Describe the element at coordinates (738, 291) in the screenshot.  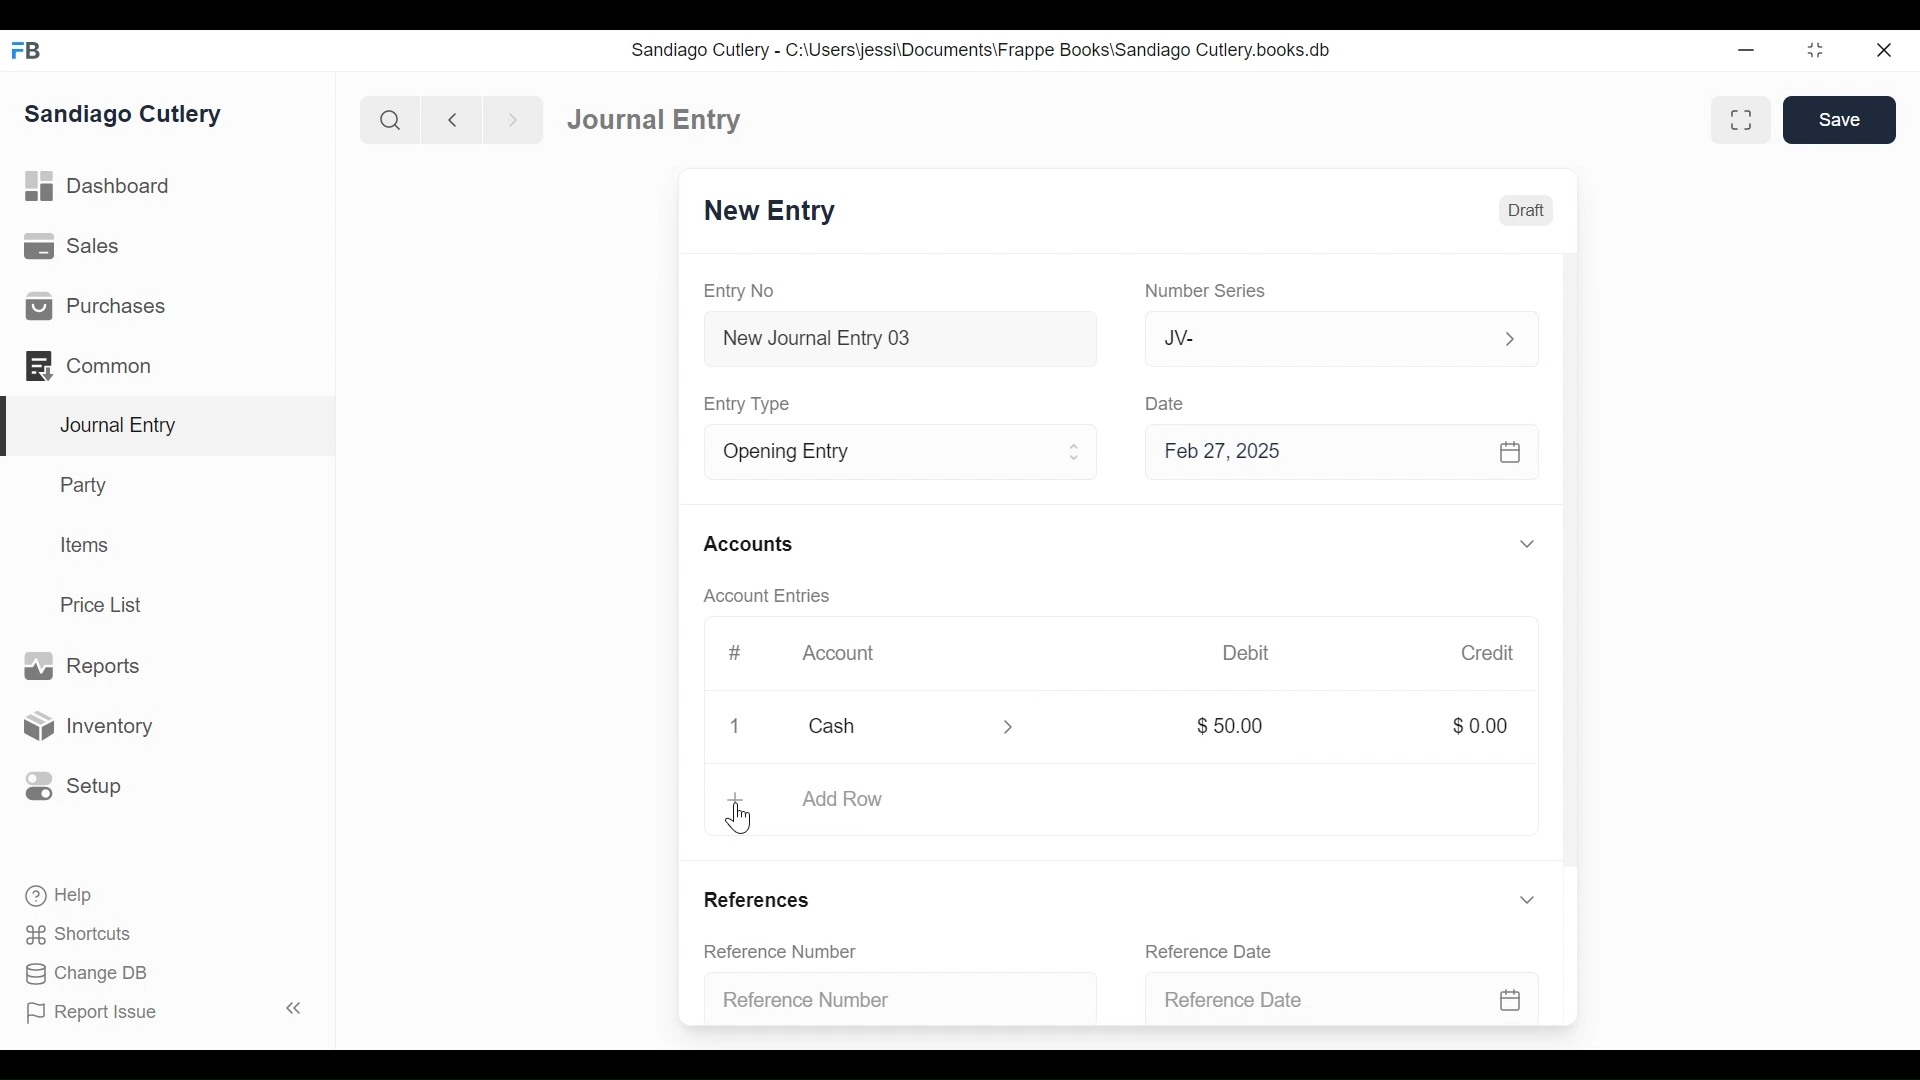
I see `Entry No` at that location.